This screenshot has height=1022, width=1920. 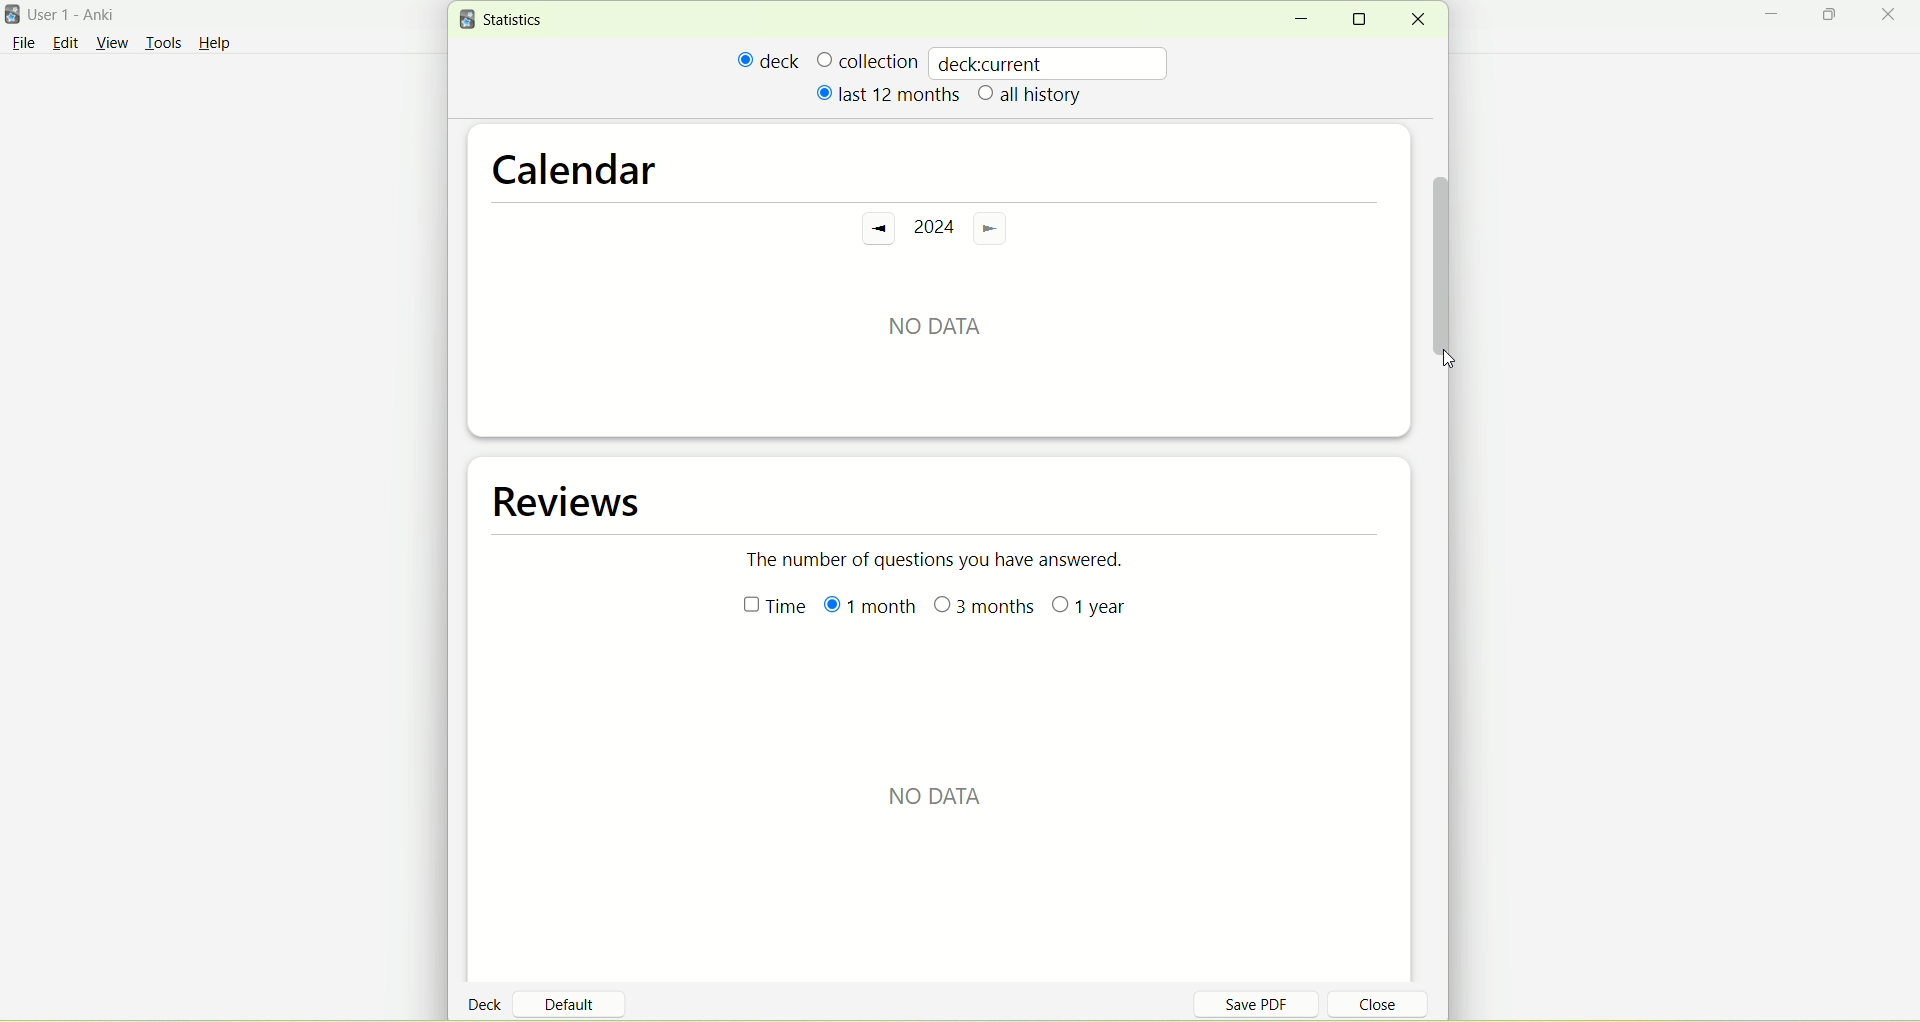 I want to click on NO DATA, so click(x=939, y=797).